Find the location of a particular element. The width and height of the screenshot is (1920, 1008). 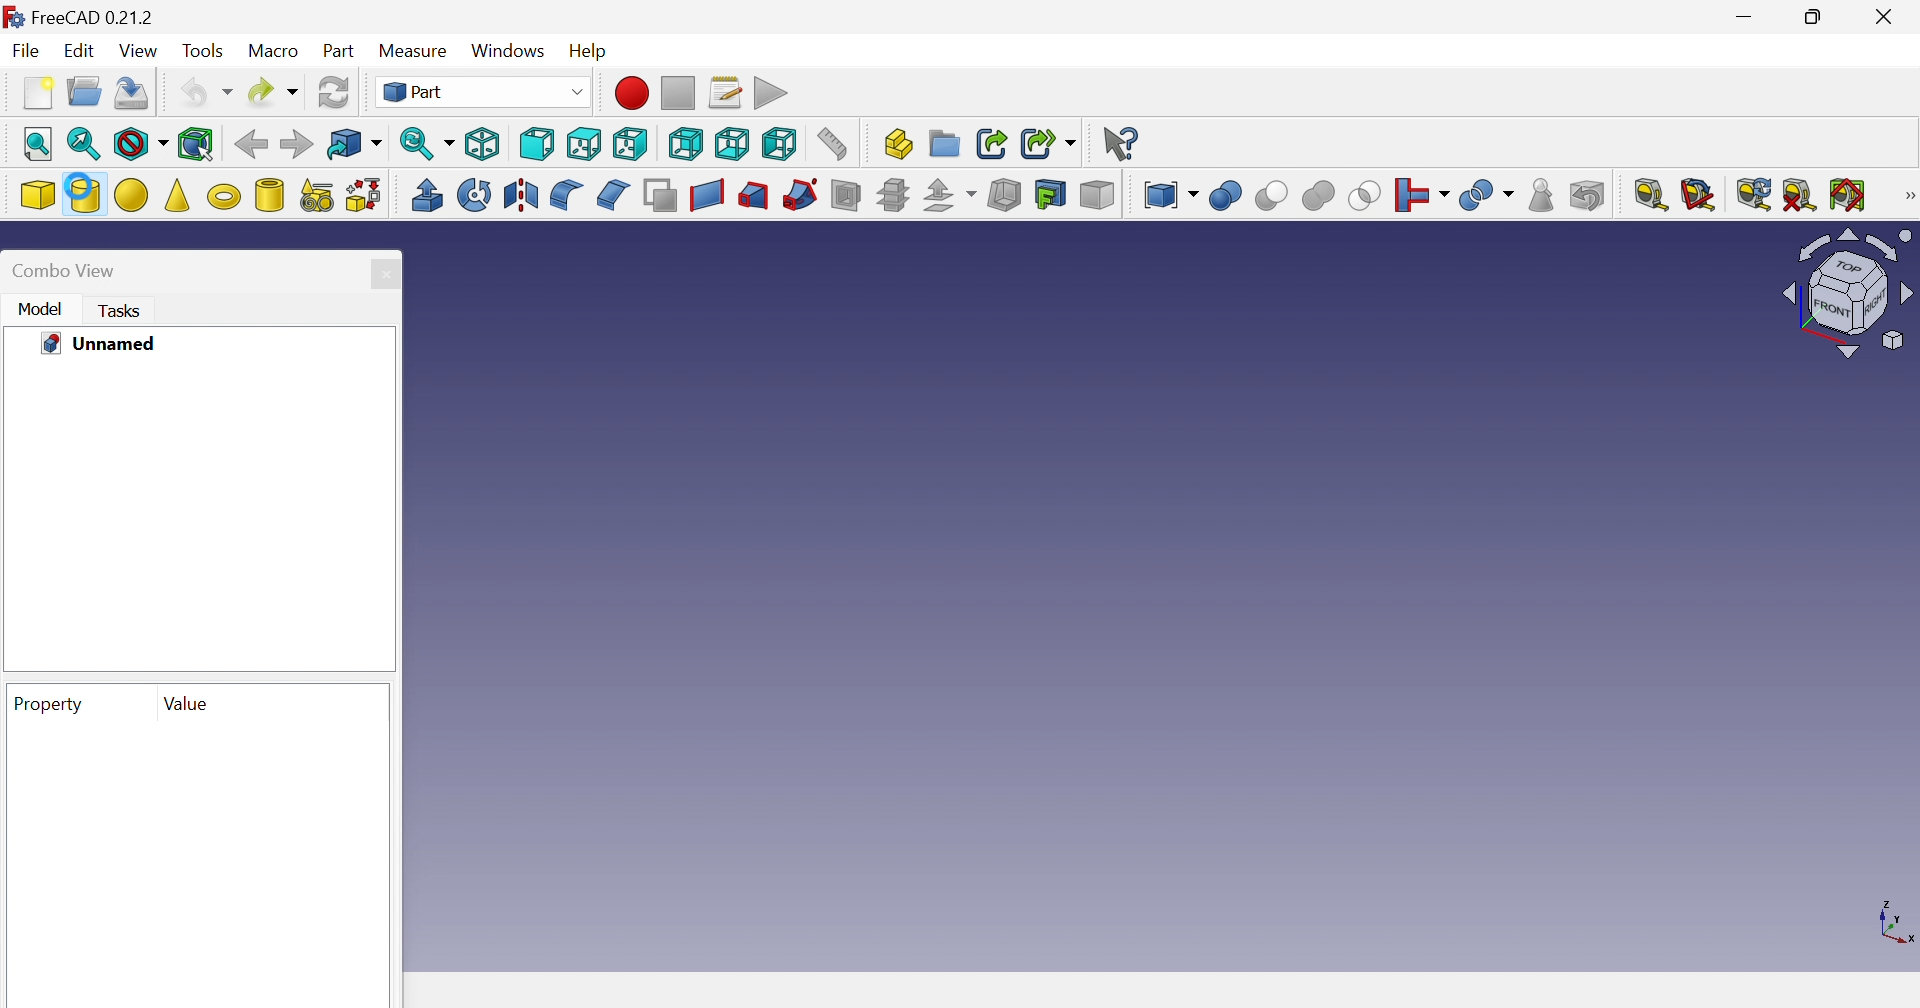

Macro is located at coordinates (274, 51).